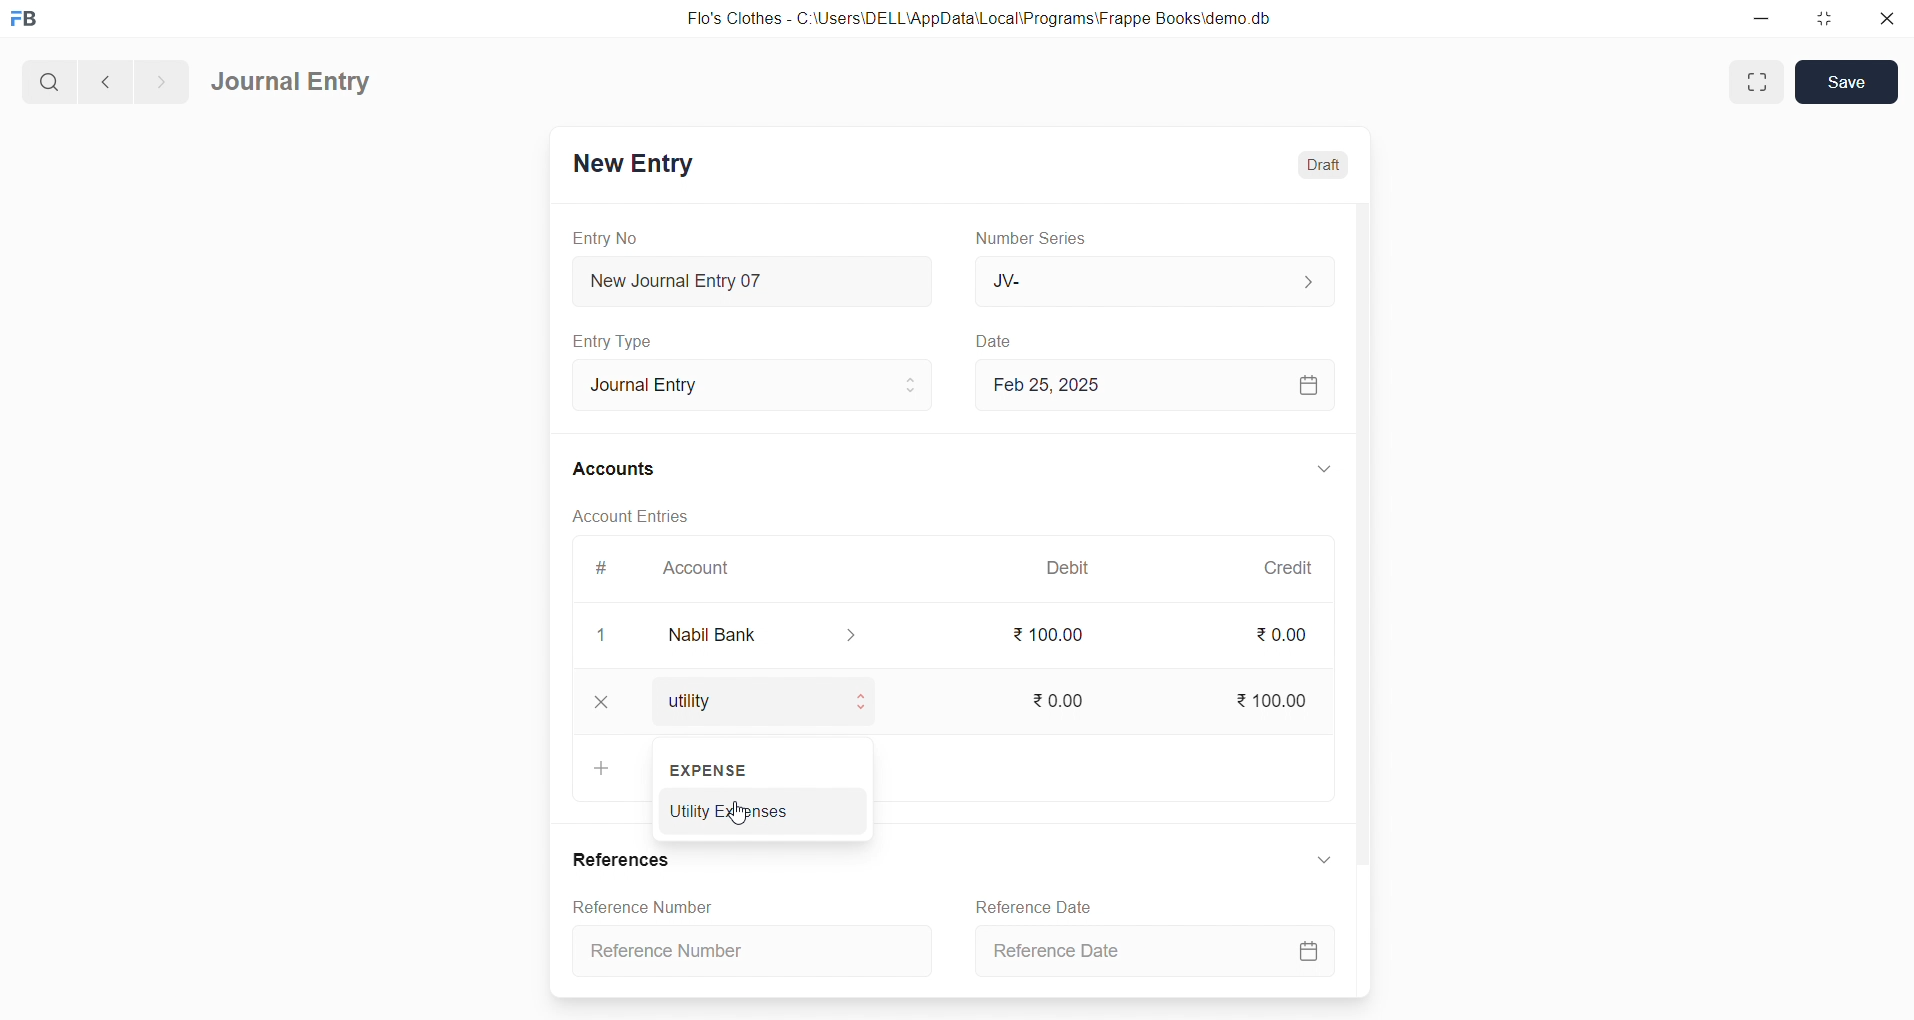 This screenshot has width=1914, height=1020. Describe the element at coordinates (1037, 239) in the screenshot. I see `Number Series` at that location.